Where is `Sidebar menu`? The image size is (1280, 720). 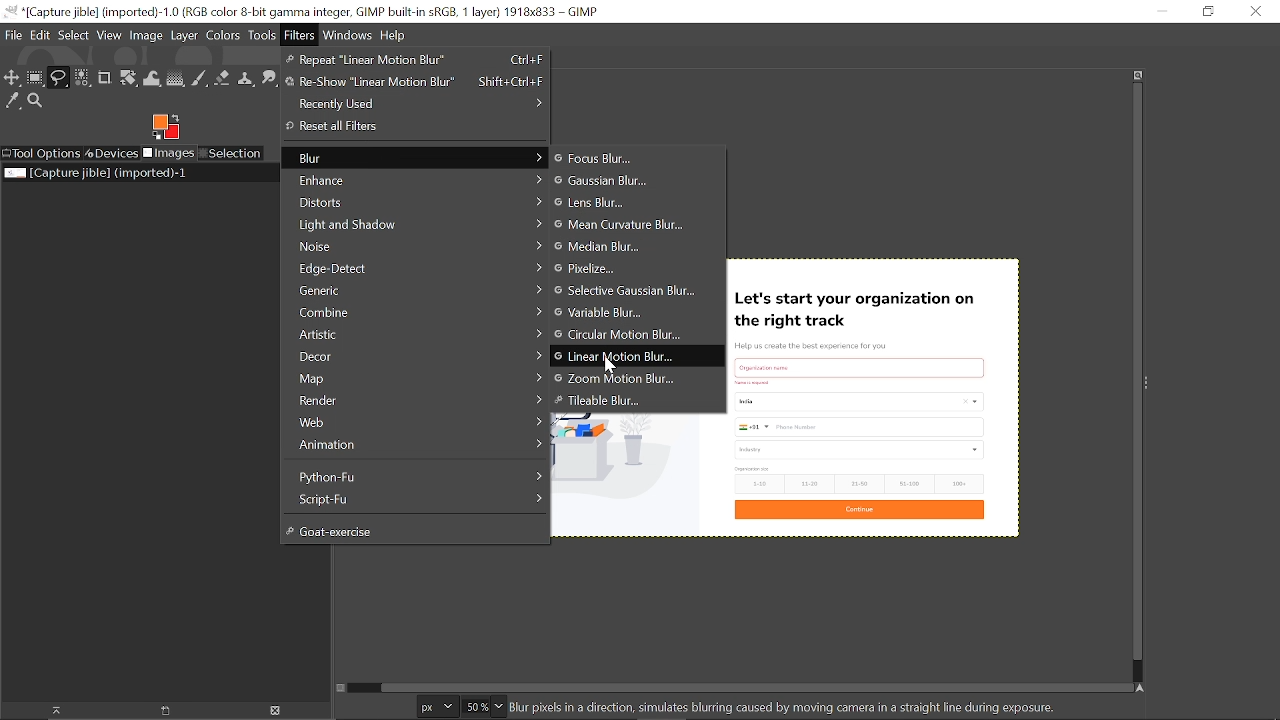
Sidebar menu is located at coordinates (1151, 381).